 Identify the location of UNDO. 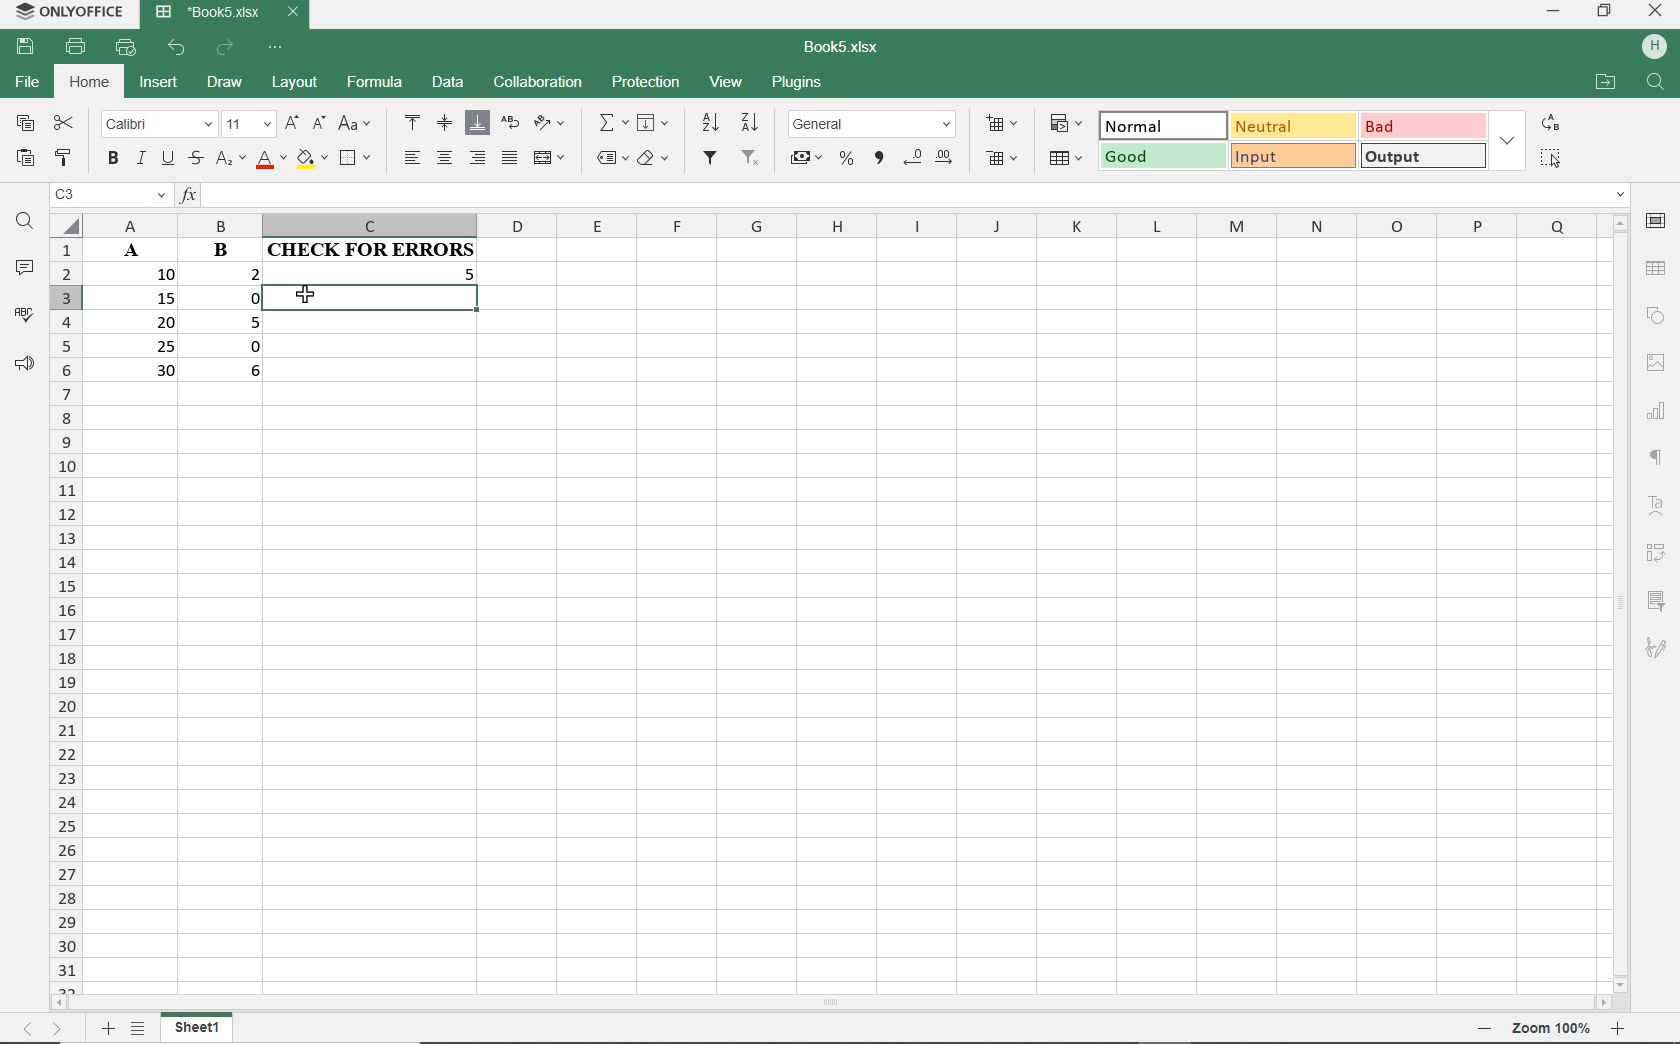
(177, 48).